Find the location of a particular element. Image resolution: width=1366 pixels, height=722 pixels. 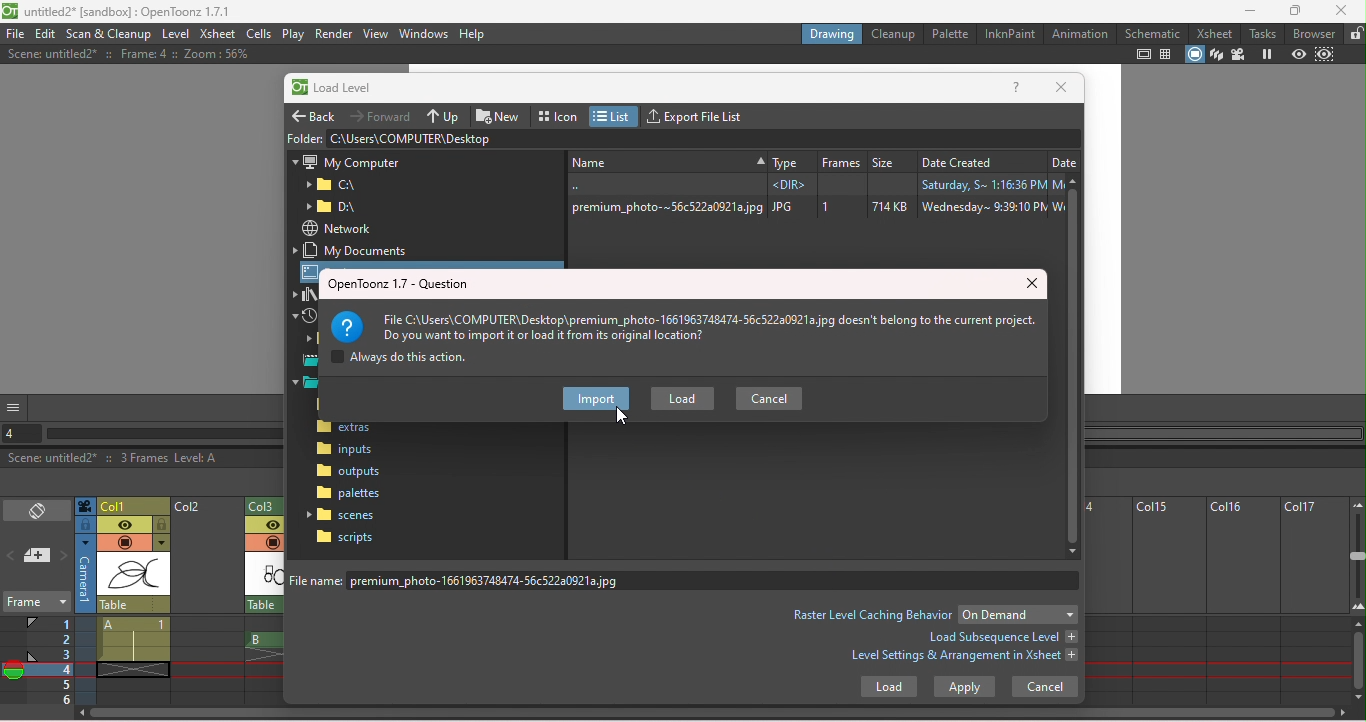

Level is located at coordinates (175, 35).